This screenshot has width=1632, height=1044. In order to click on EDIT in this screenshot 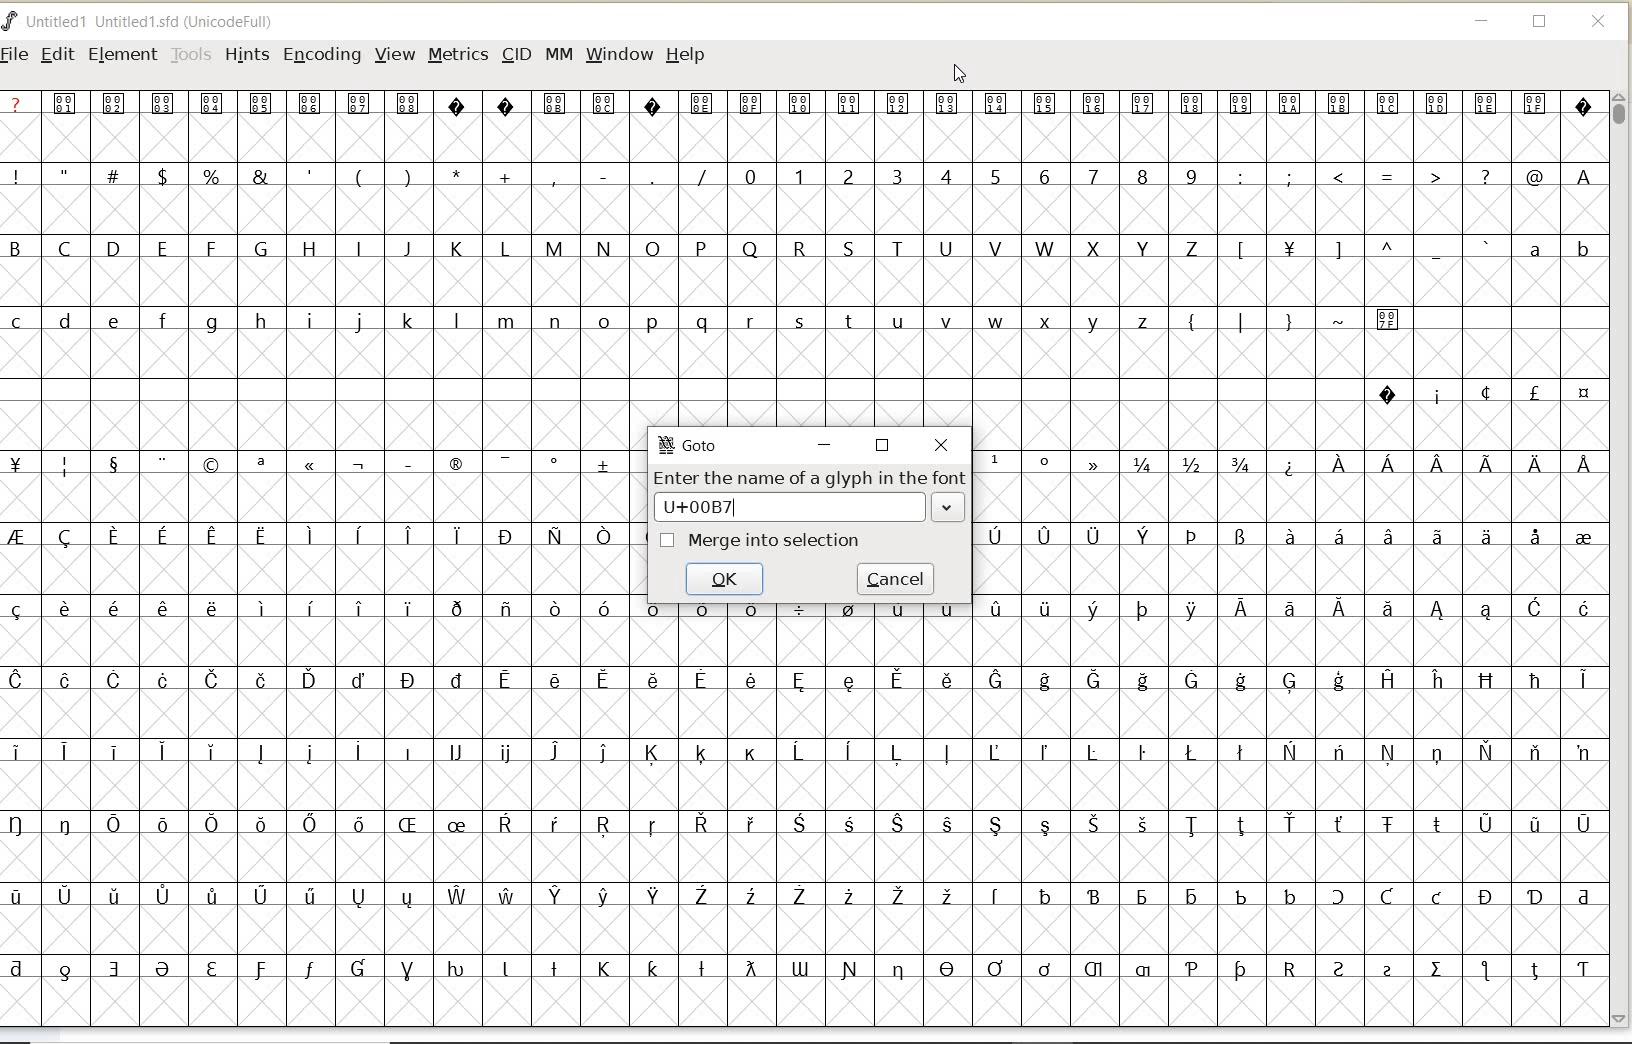, I will do `click(57, 56)`.